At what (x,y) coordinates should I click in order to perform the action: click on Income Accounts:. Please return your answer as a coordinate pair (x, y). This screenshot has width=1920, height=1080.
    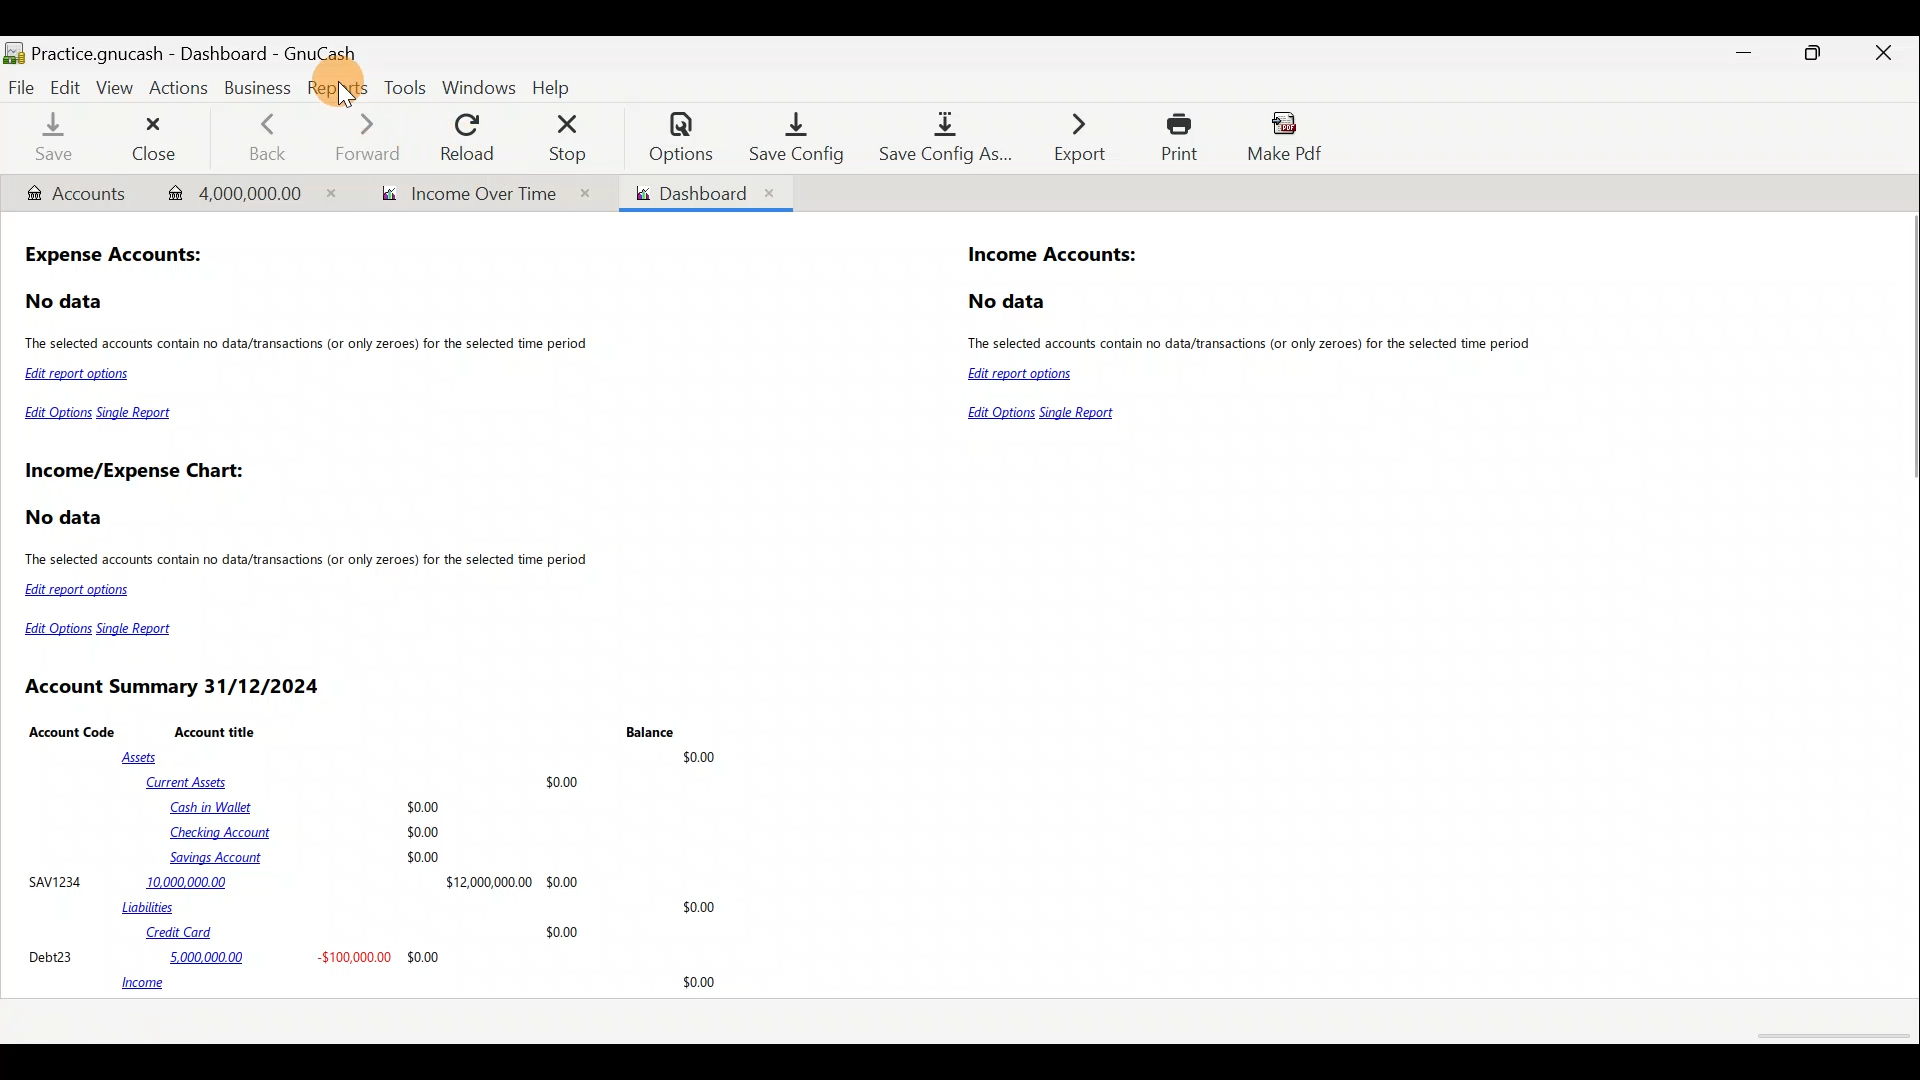
    Looking at the image, I should click on (1054, 256).